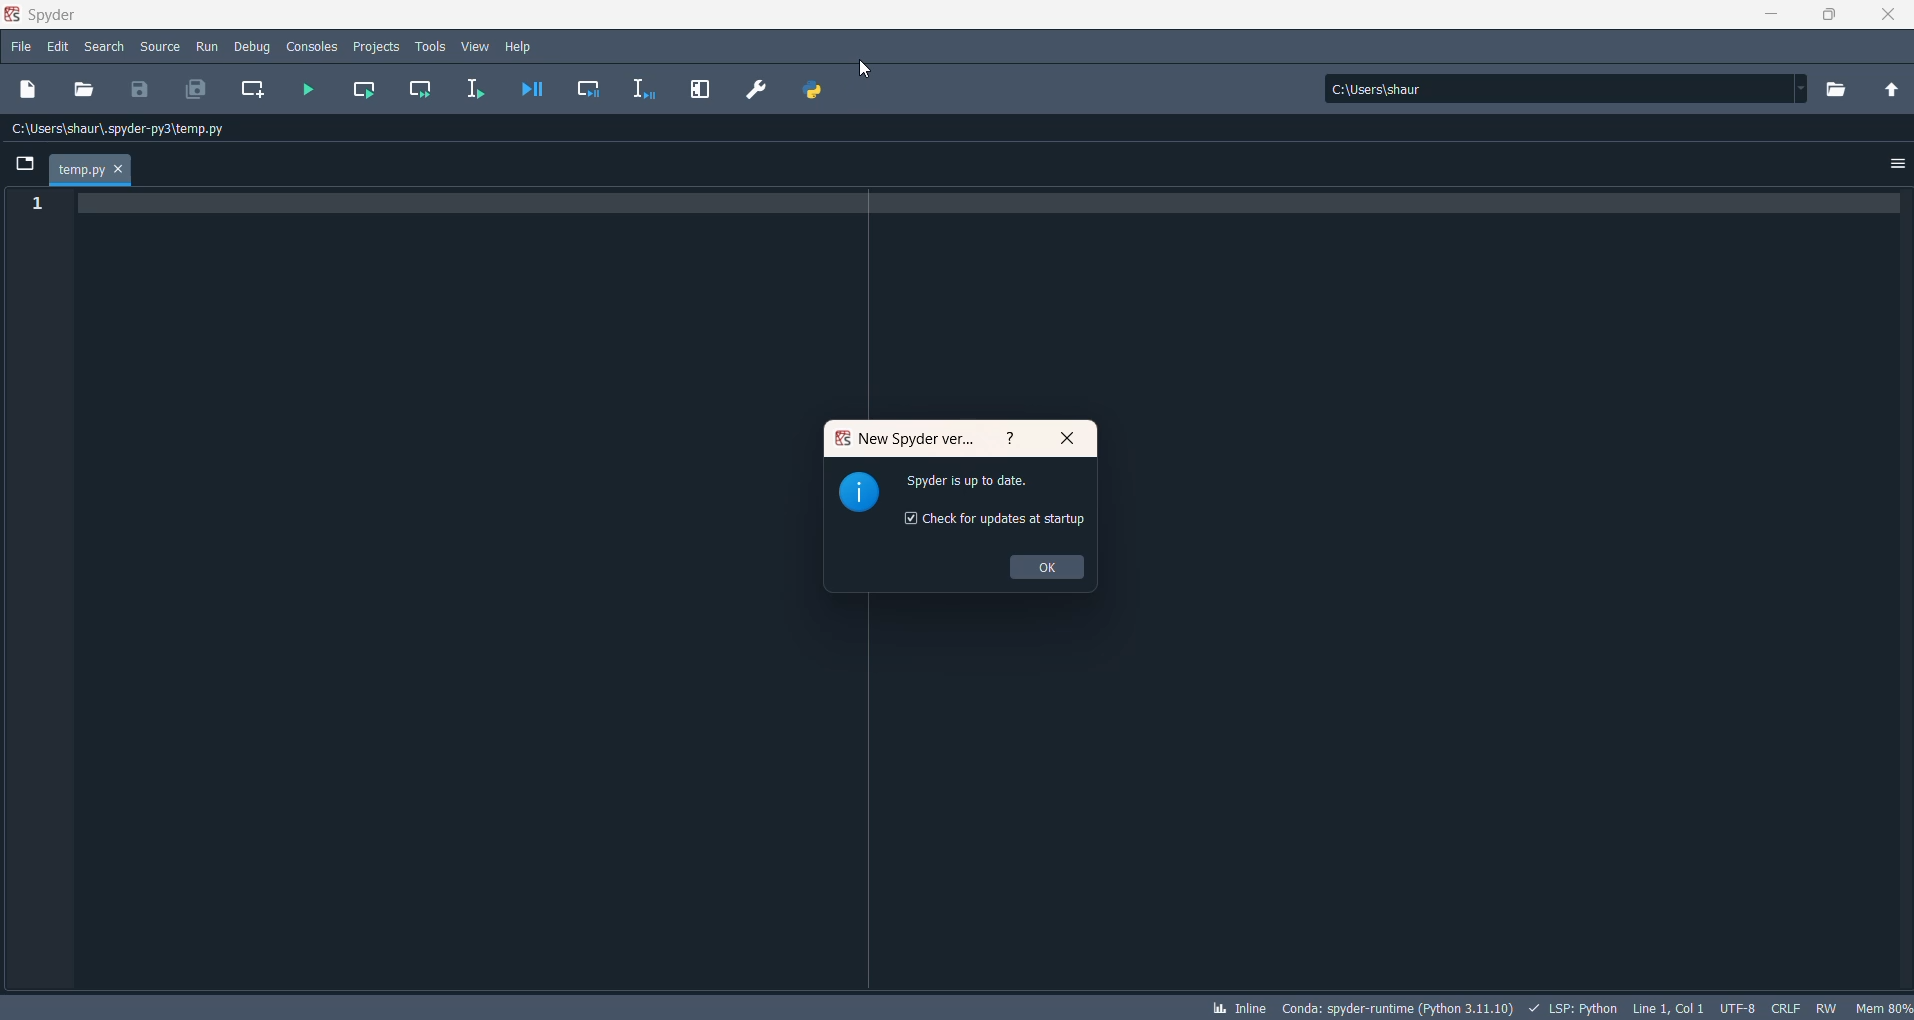 The image size is (1914, 1020). I want to click on close, so click(1888, 16).